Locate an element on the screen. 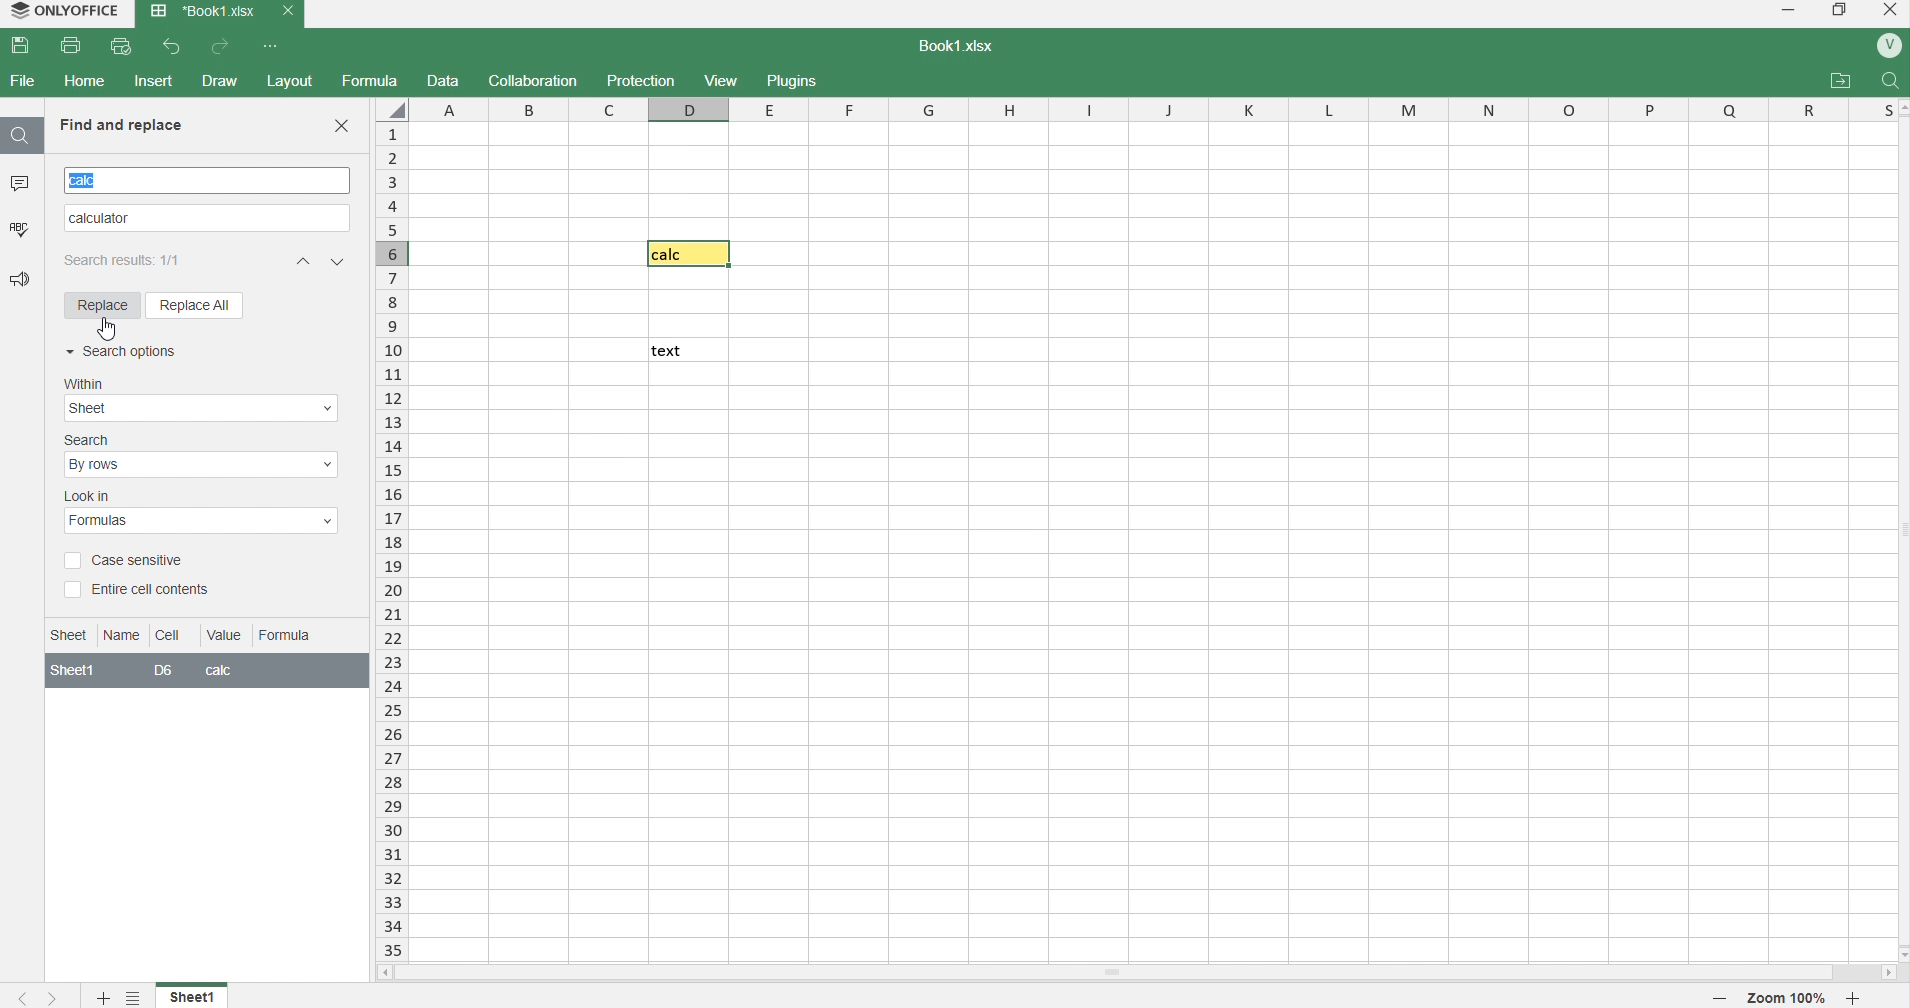  Cell is located at coordinates (178, 635).